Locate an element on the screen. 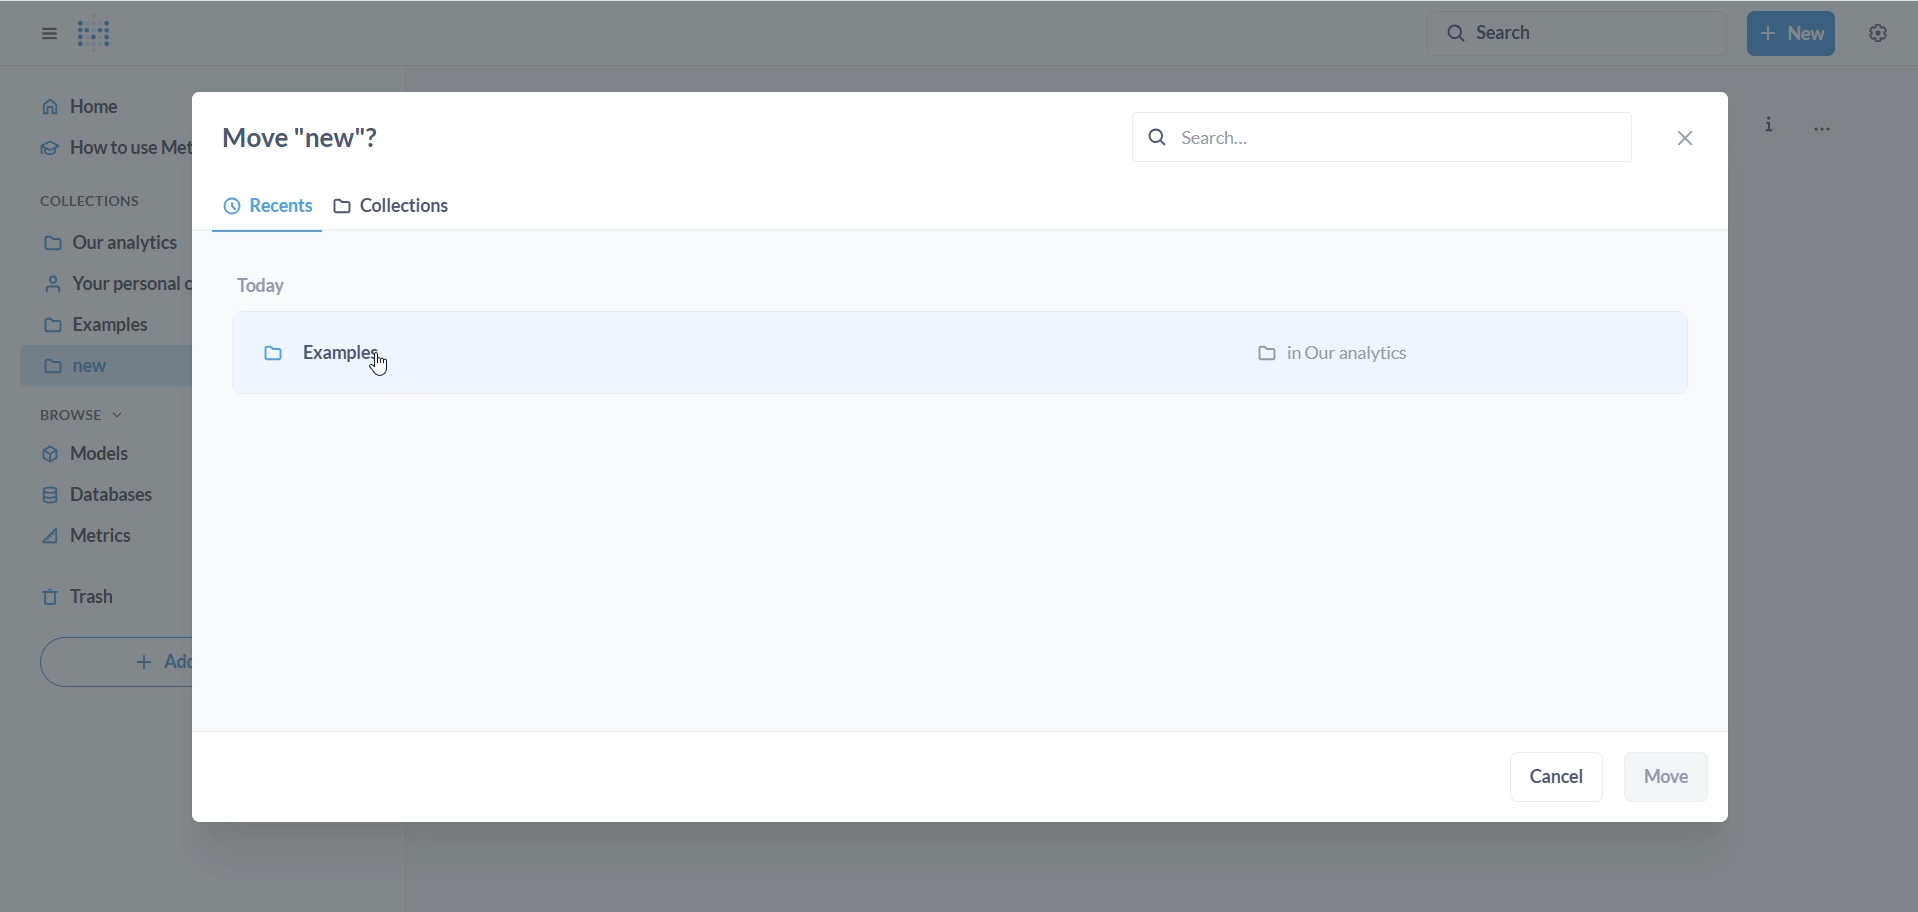 This screenshot has height=912, width=1918. RECENTS is located at coordinates (261, 210).